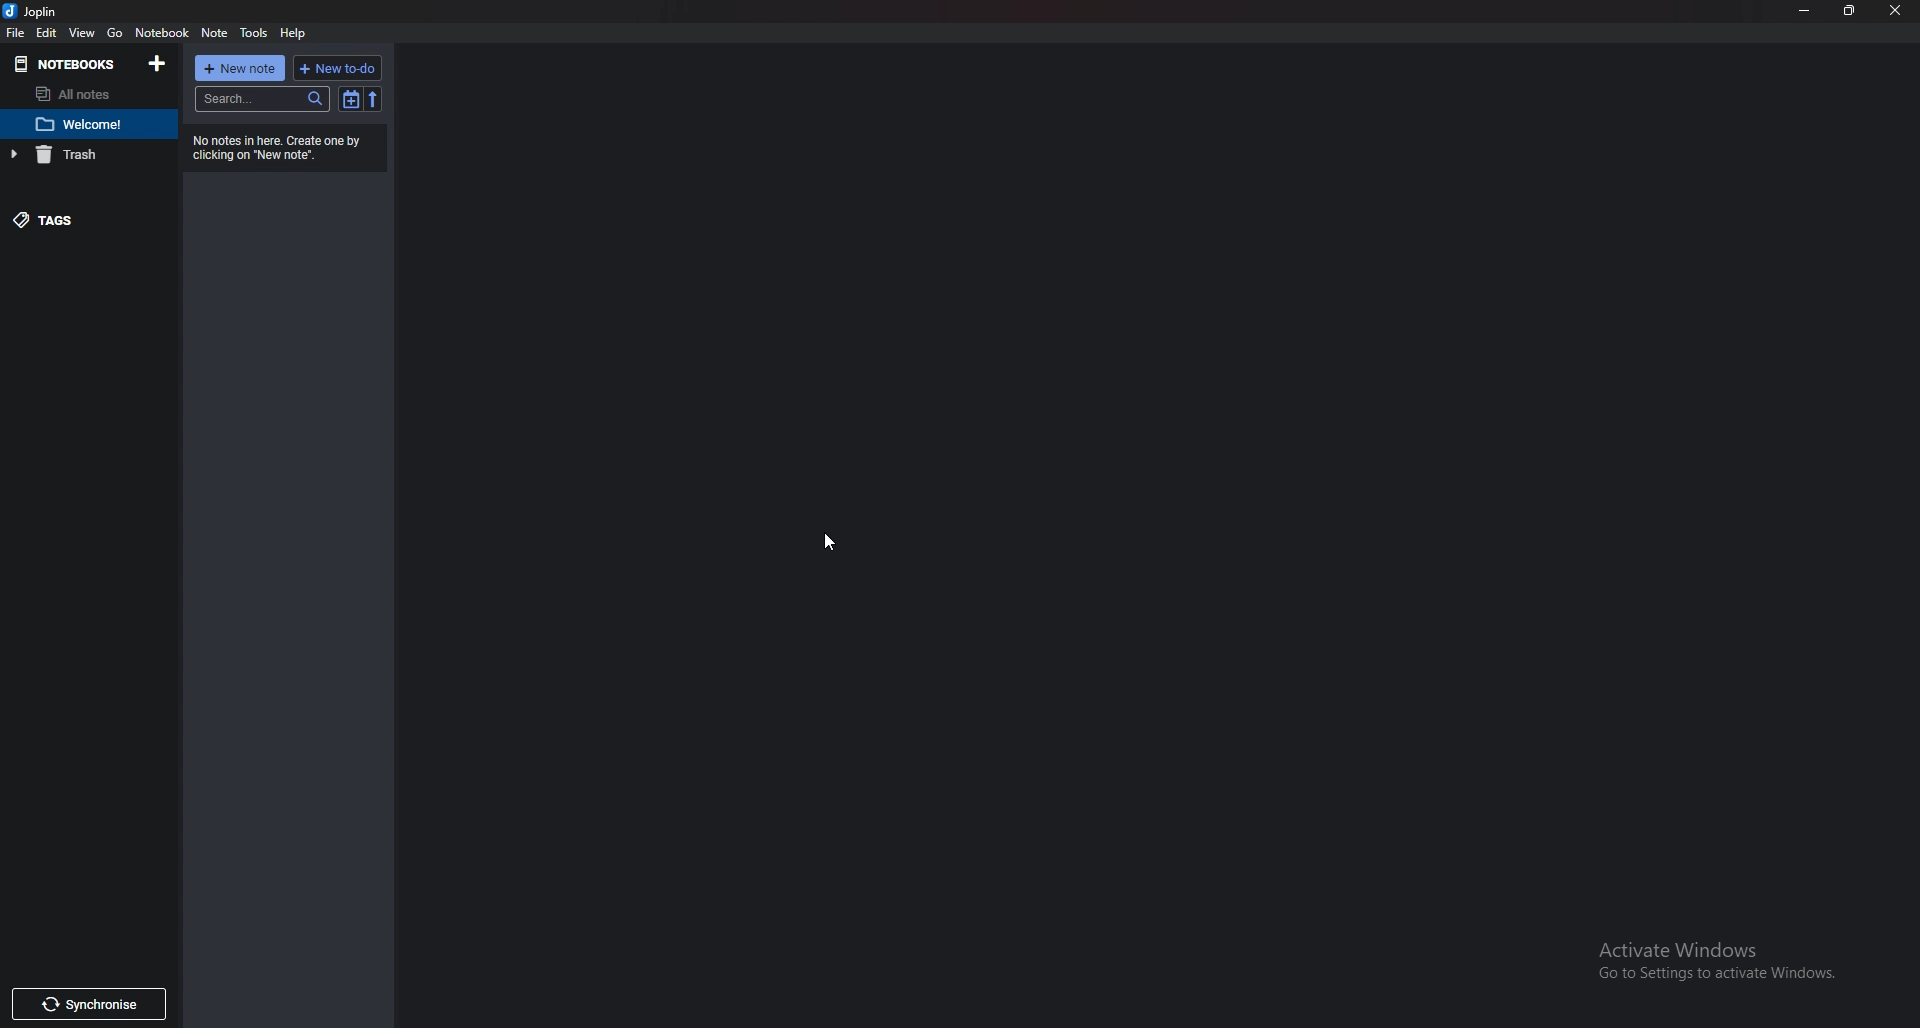  Describe the element at coordinates (1706, 957) in the screenshot. I see `Activate Windows
Go to Settings to activate Windows.` at that location.